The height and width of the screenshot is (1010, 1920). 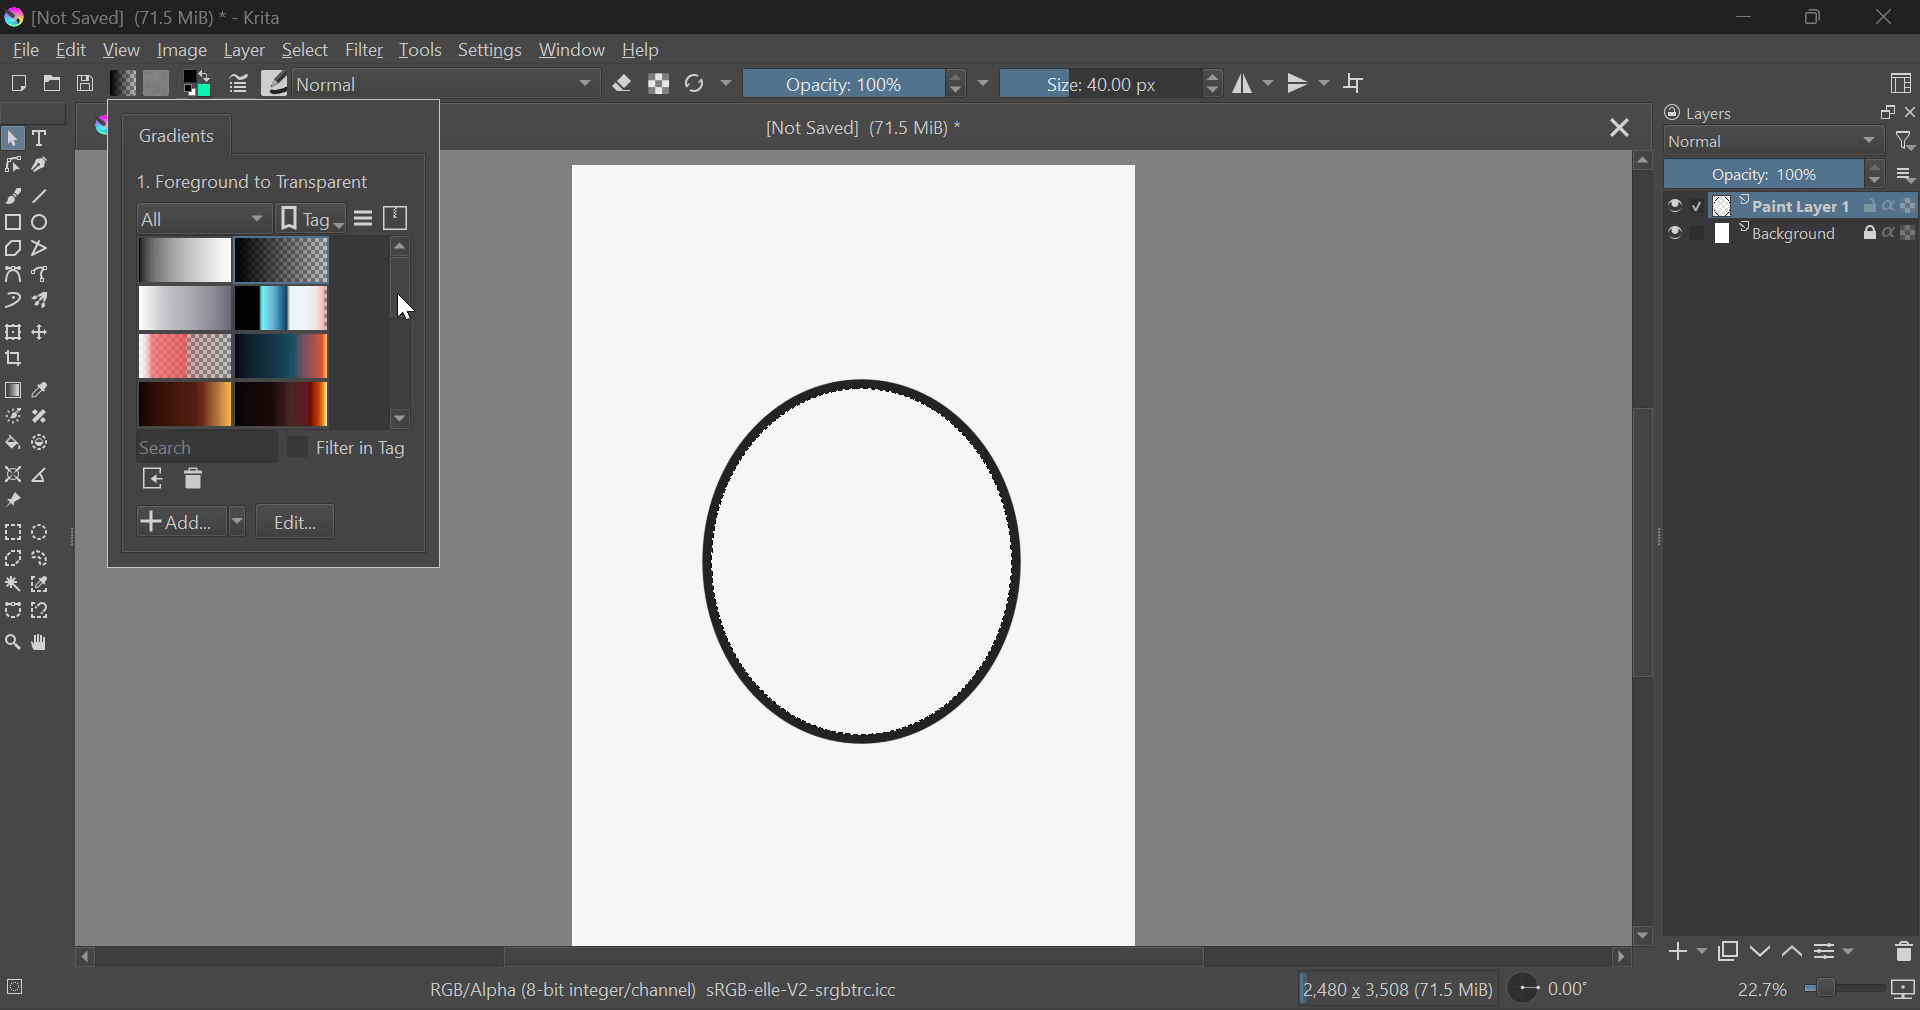 What do you see at coordinates (46, 224) in the screenshot?
I see `Elipses` at bounding box center [46, 224].